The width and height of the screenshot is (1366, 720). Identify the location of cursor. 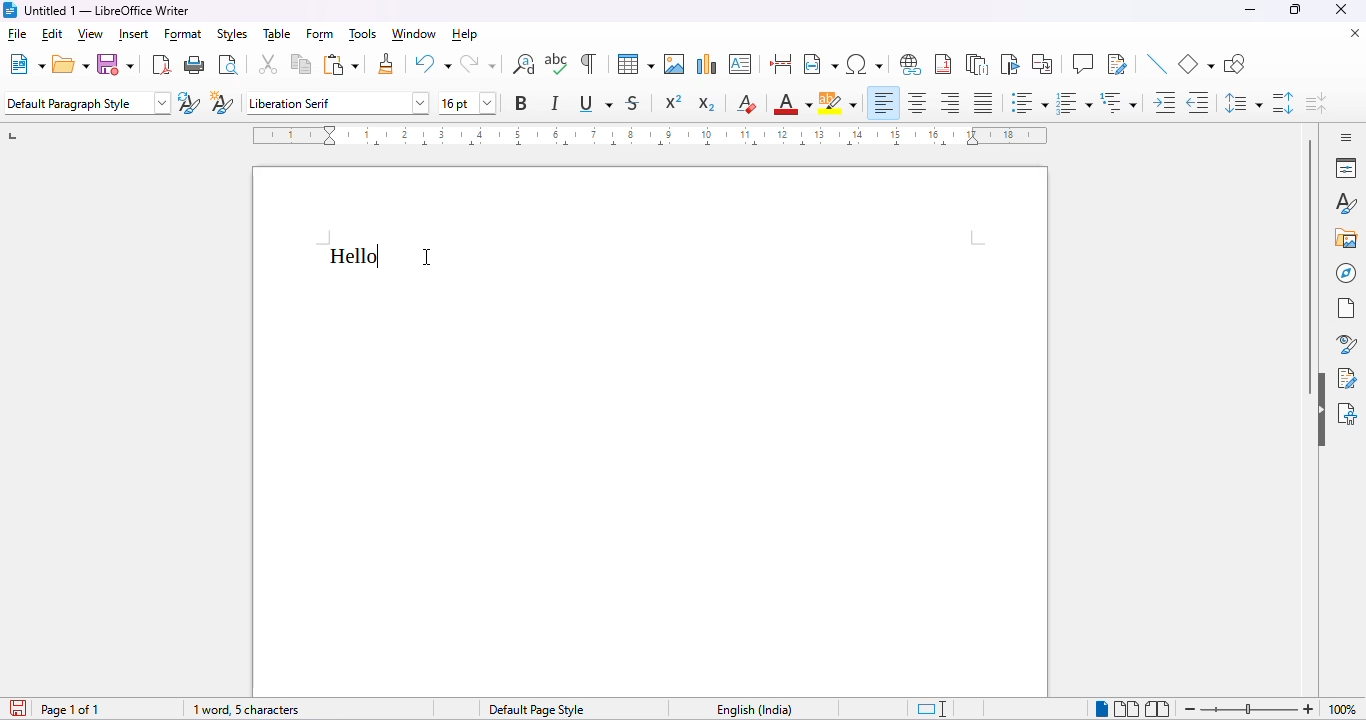
(427, 255).